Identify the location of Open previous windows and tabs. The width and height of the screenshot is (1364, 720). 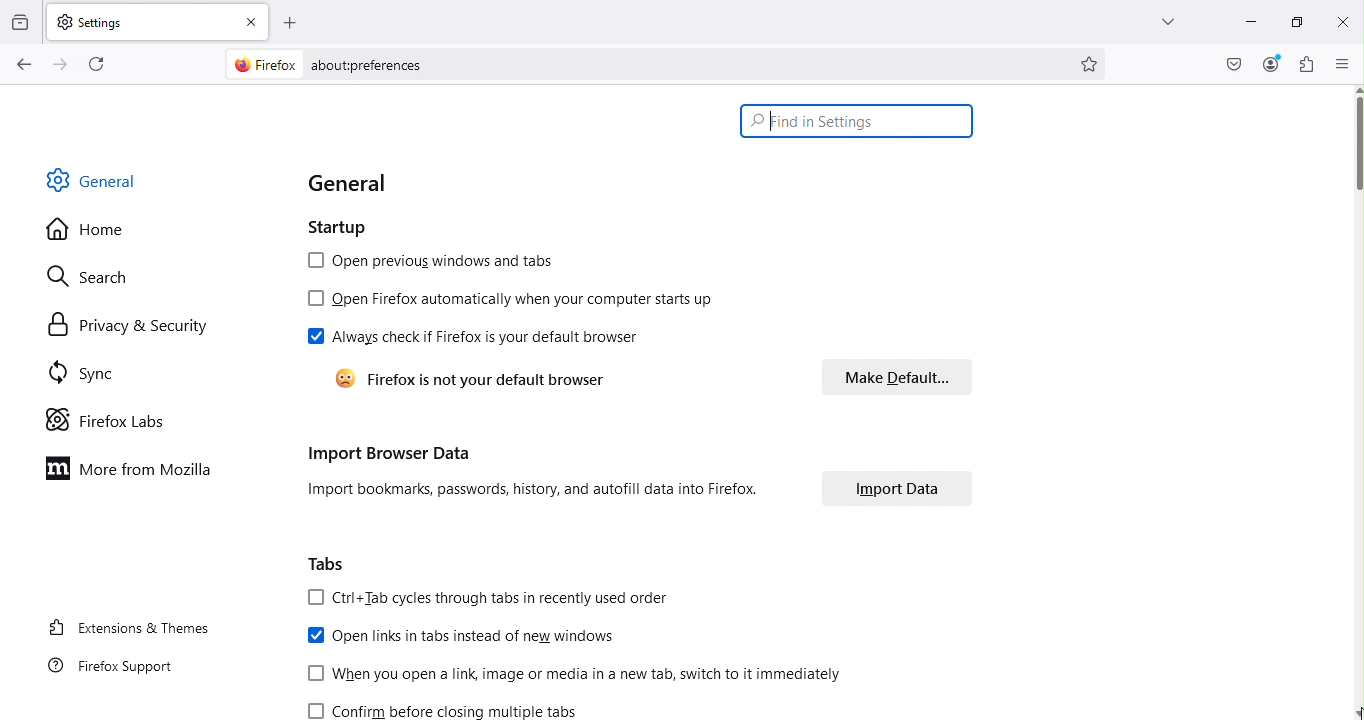
(430, 261).